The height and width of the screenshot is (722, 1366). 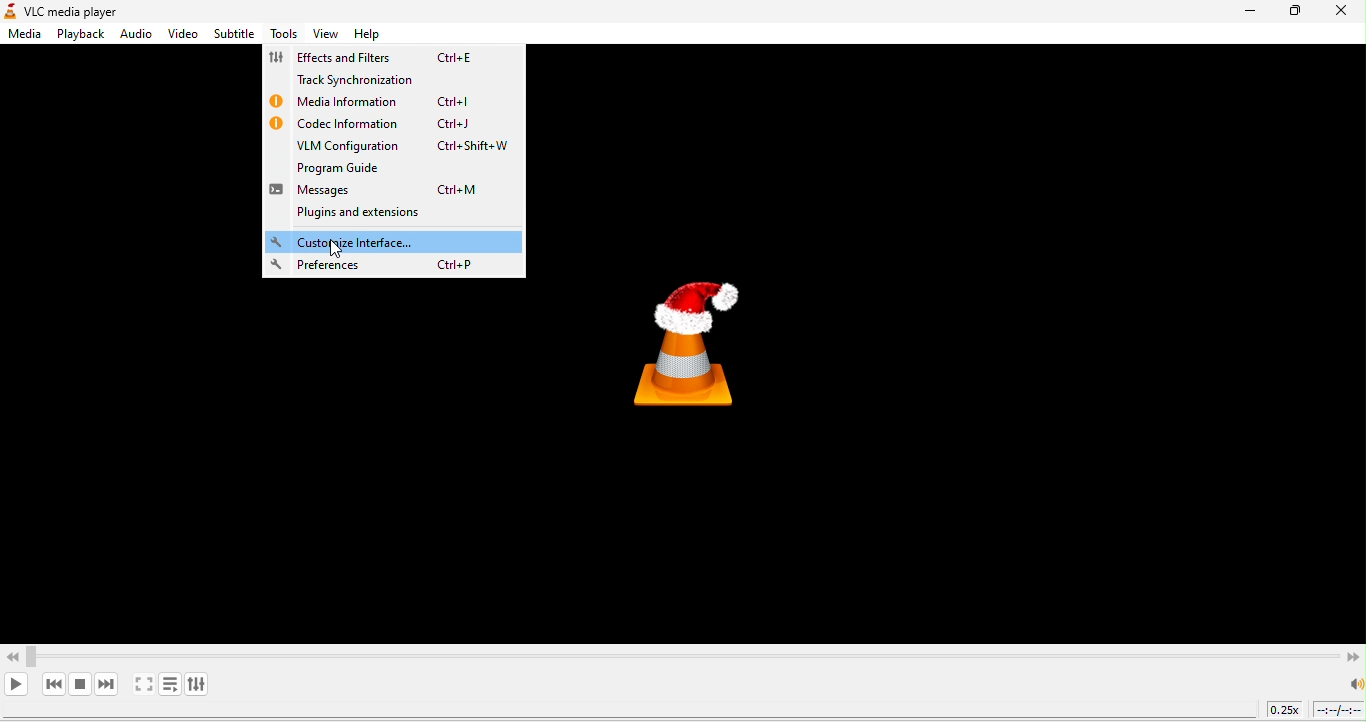 What do you see at coordinates (371, 35) in the screenshot?
I see `help` at bounding box center [371, 35].